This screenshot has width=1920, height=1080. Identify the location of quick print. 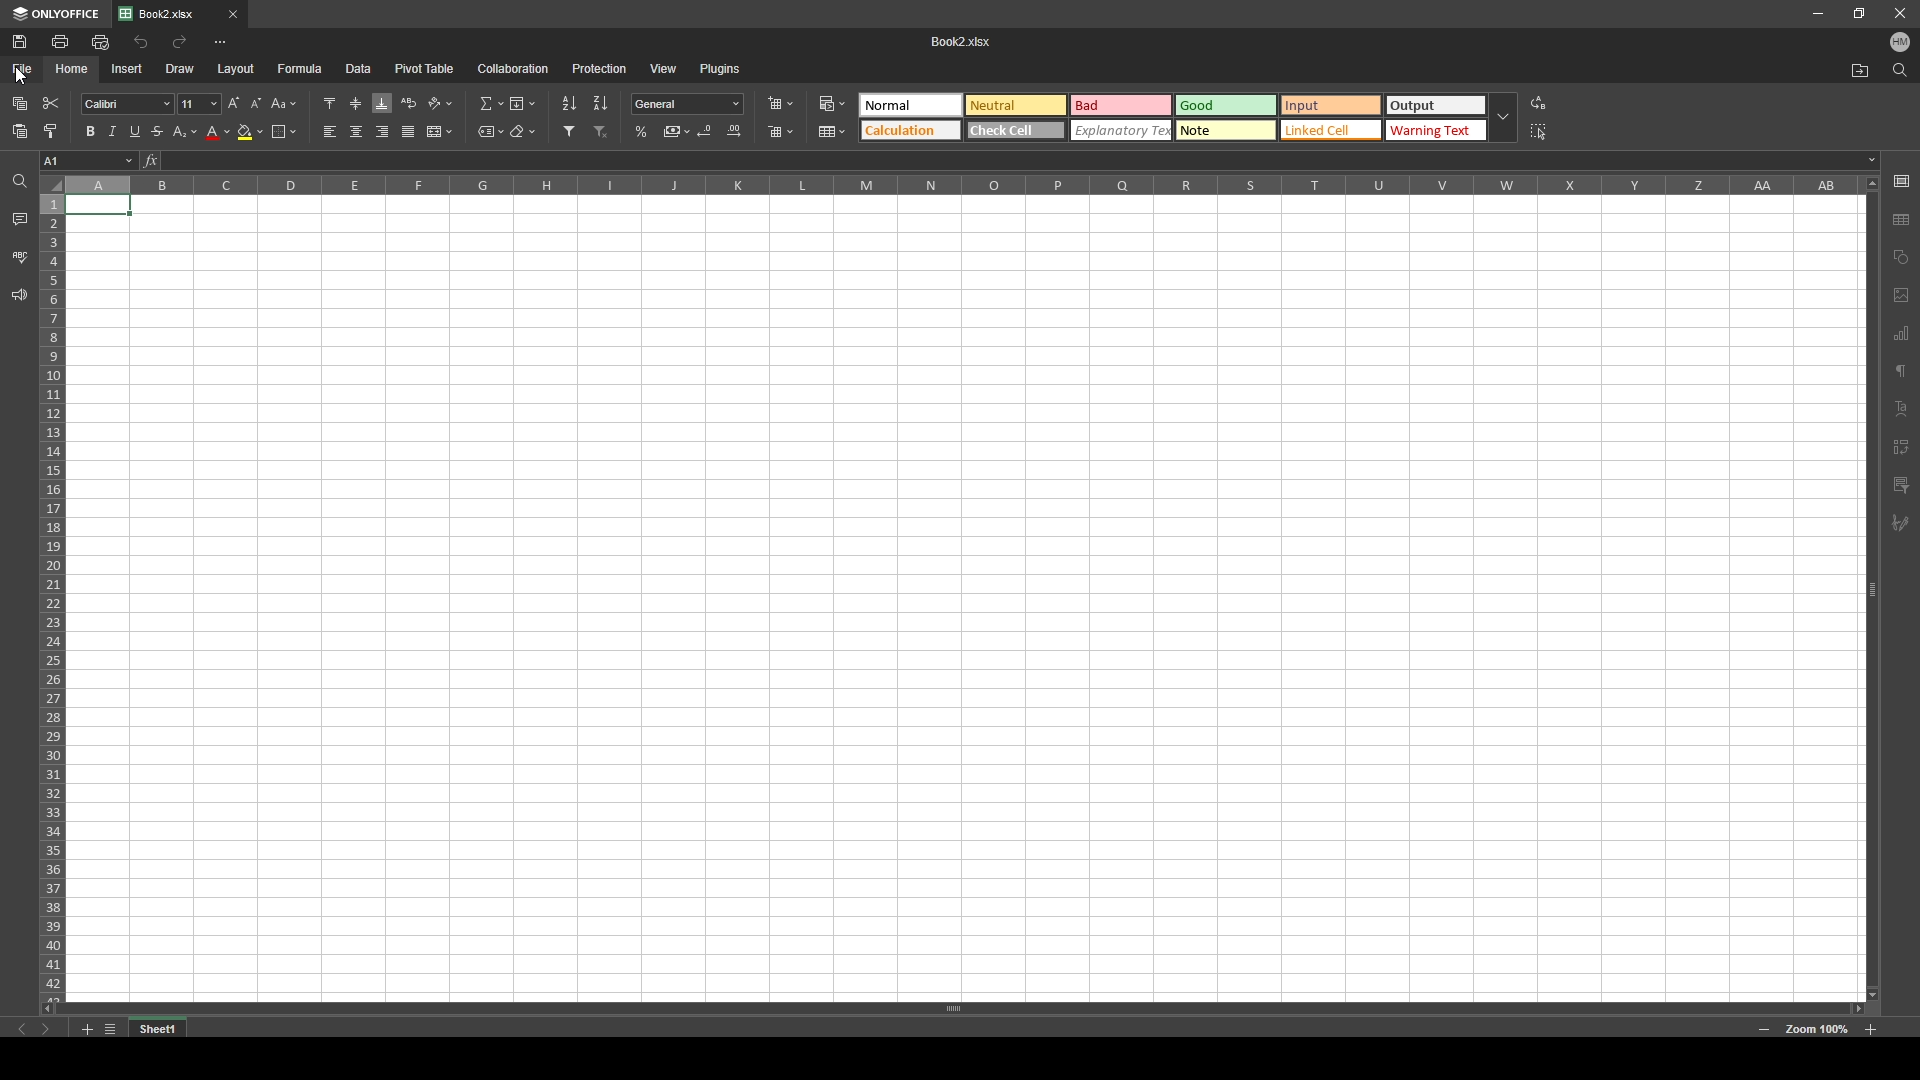
(102, 42).